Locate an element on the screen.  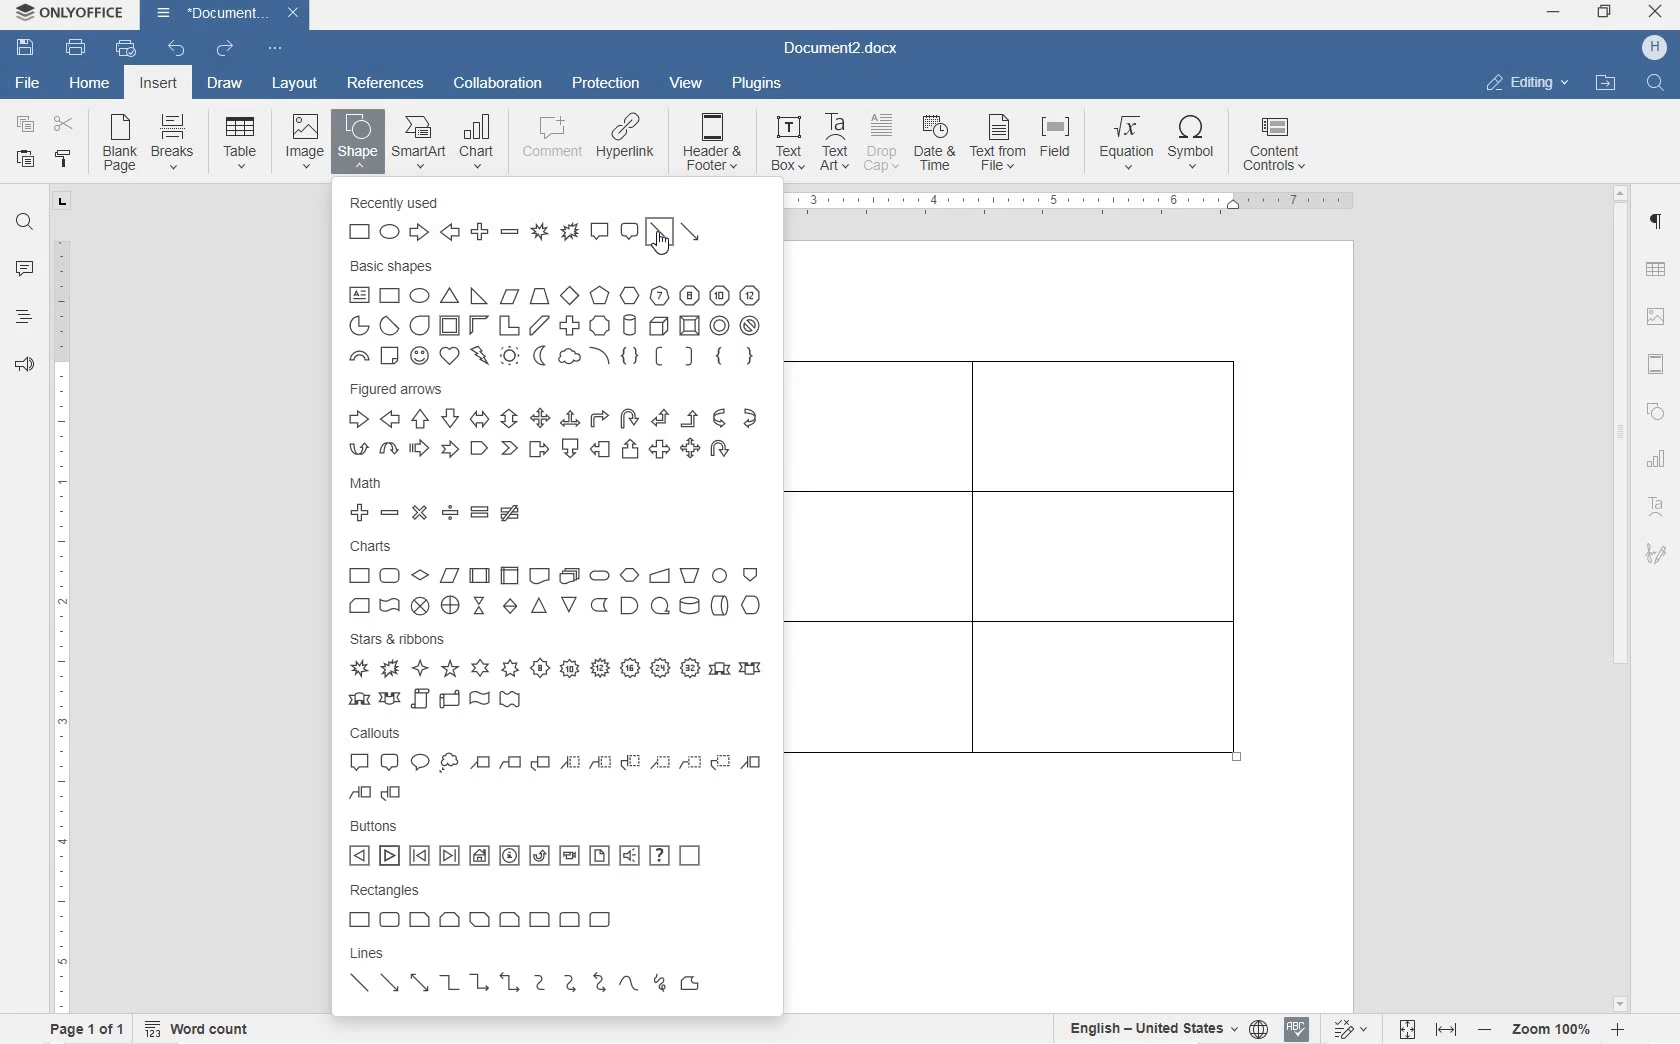
shape is located at coordinates (1656, 411).